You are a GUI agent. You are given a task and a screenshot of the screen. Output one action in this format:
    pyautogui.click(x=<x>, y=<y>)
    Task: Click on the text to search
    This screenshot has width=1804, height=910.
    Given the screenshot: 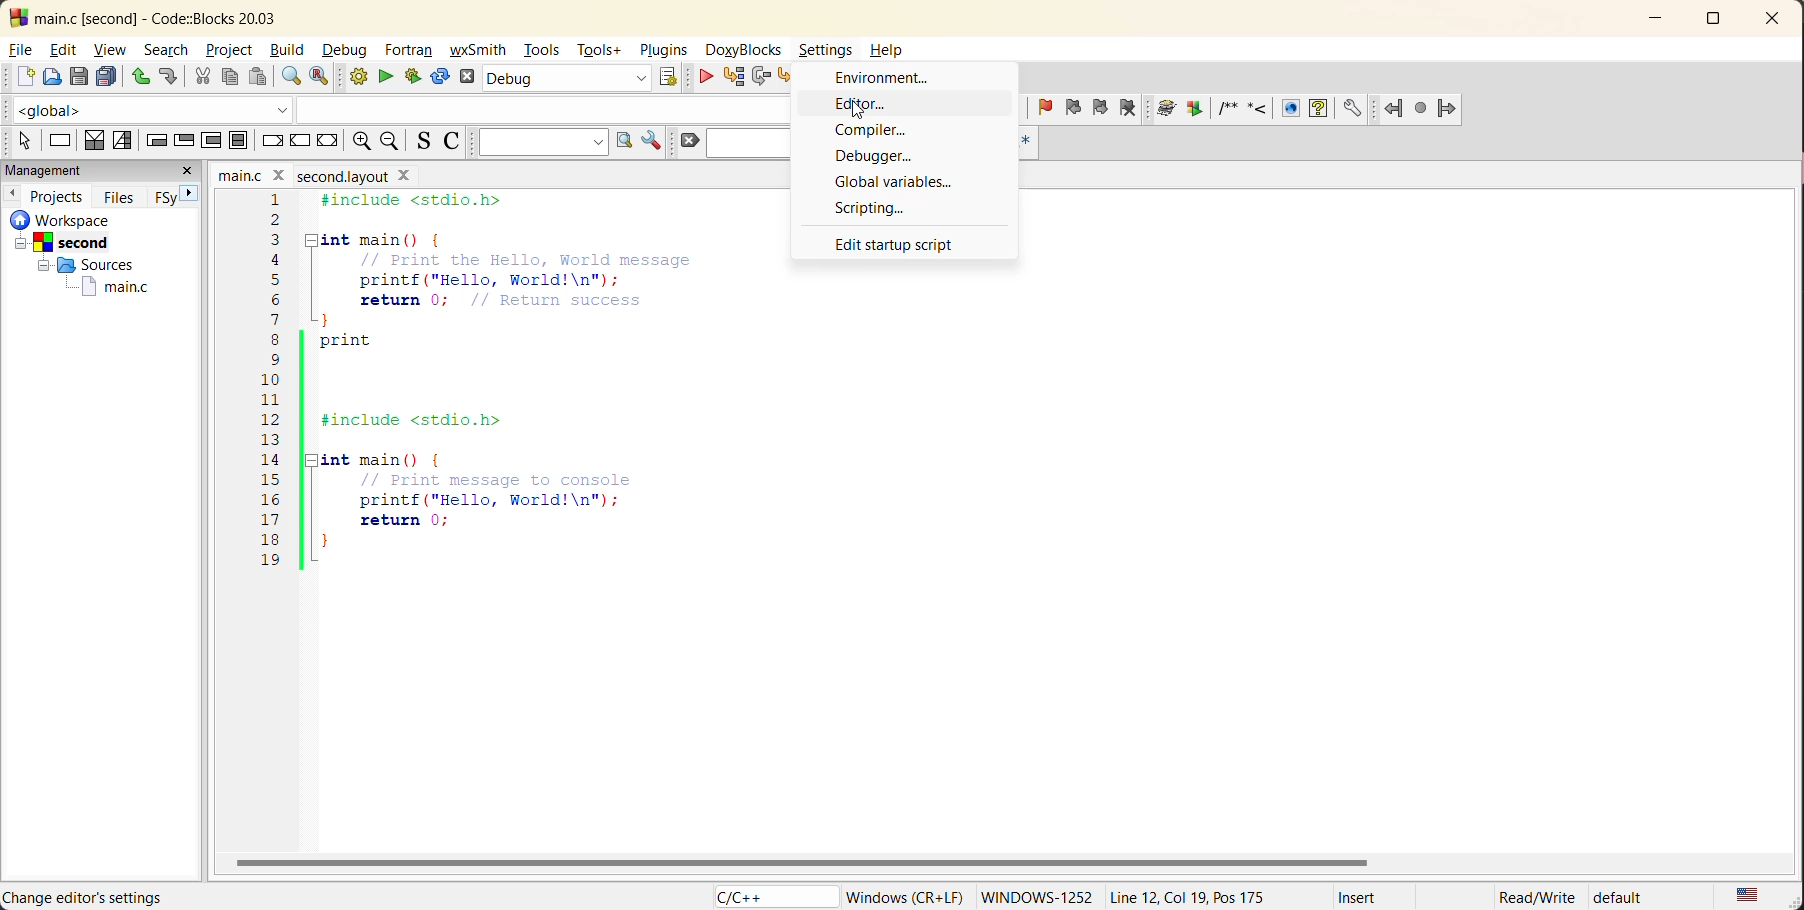 What is the action you would take?
    pyautogui.click(x=540, y=141)
    